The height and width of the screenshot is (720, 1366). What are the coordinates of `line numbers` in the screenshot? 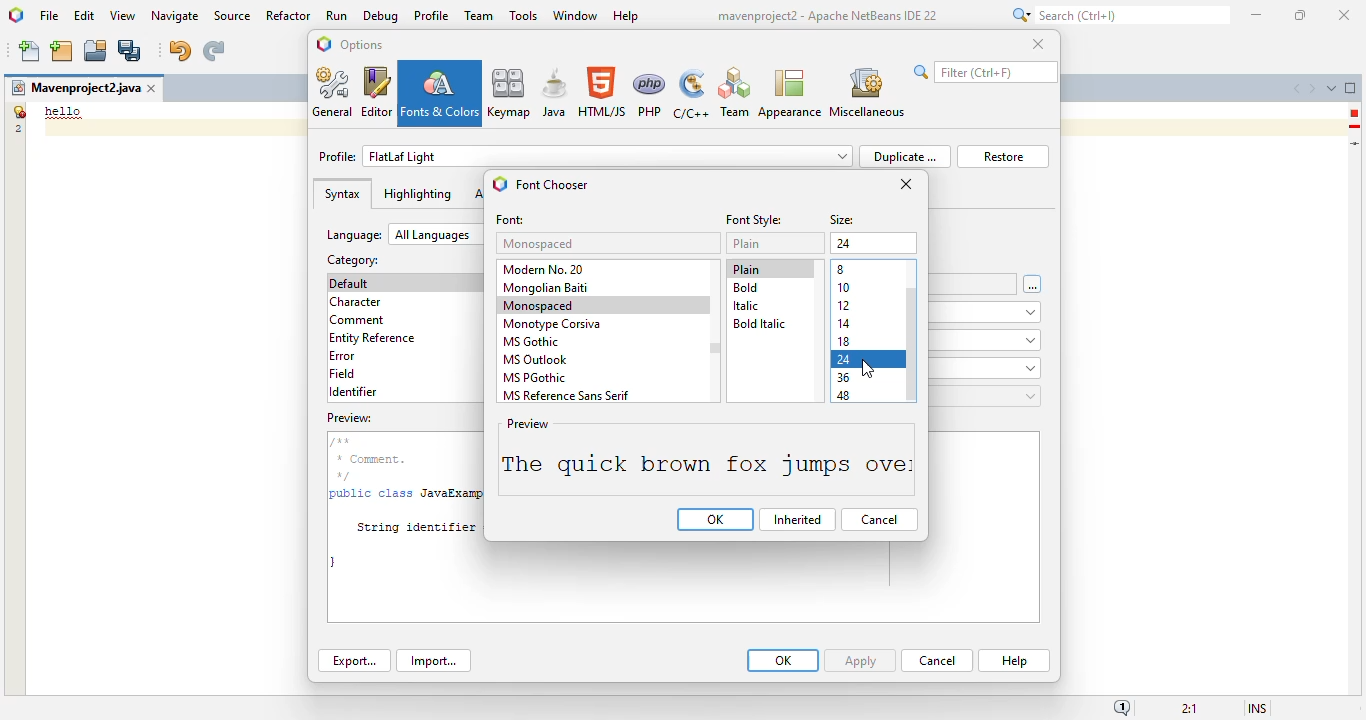 It's located at (17, 119).